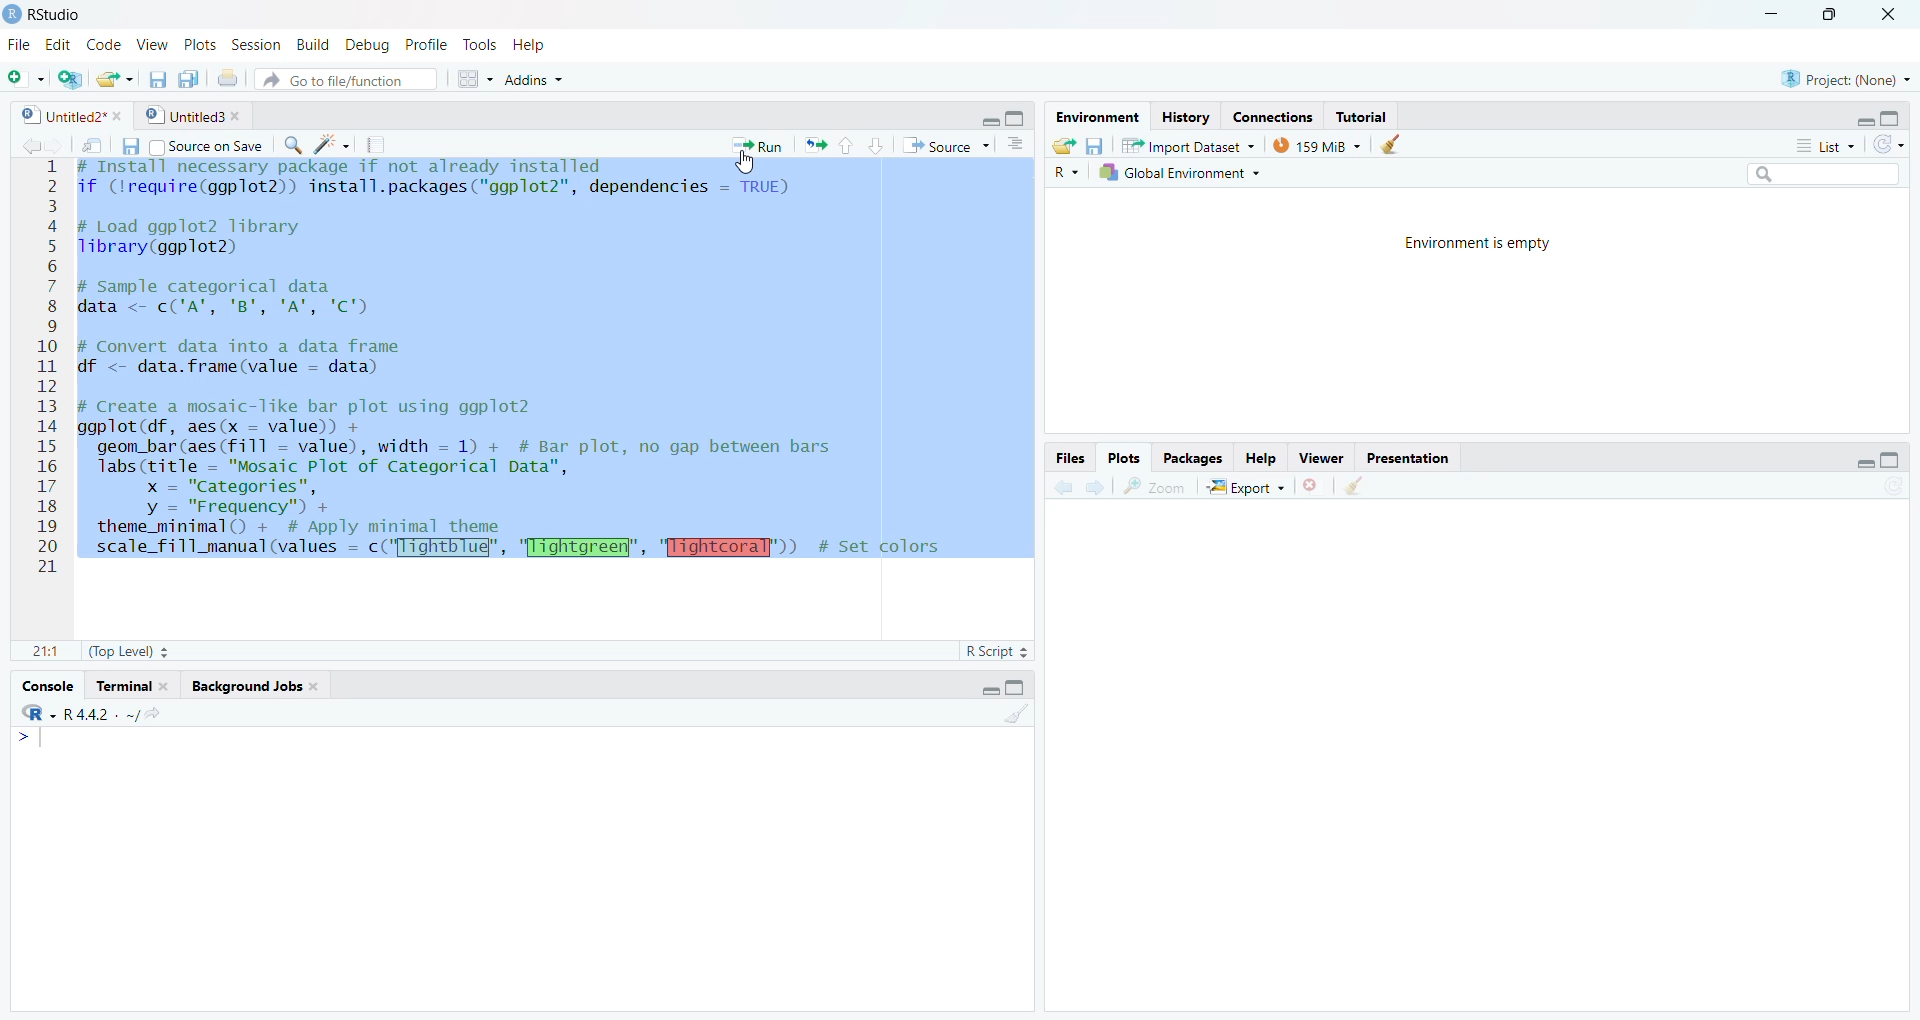 The image size is (1920, 1020). What do you see at coordinates (57, 146) in the screenshot?
I see `Next` at bounding box center [57, 146].